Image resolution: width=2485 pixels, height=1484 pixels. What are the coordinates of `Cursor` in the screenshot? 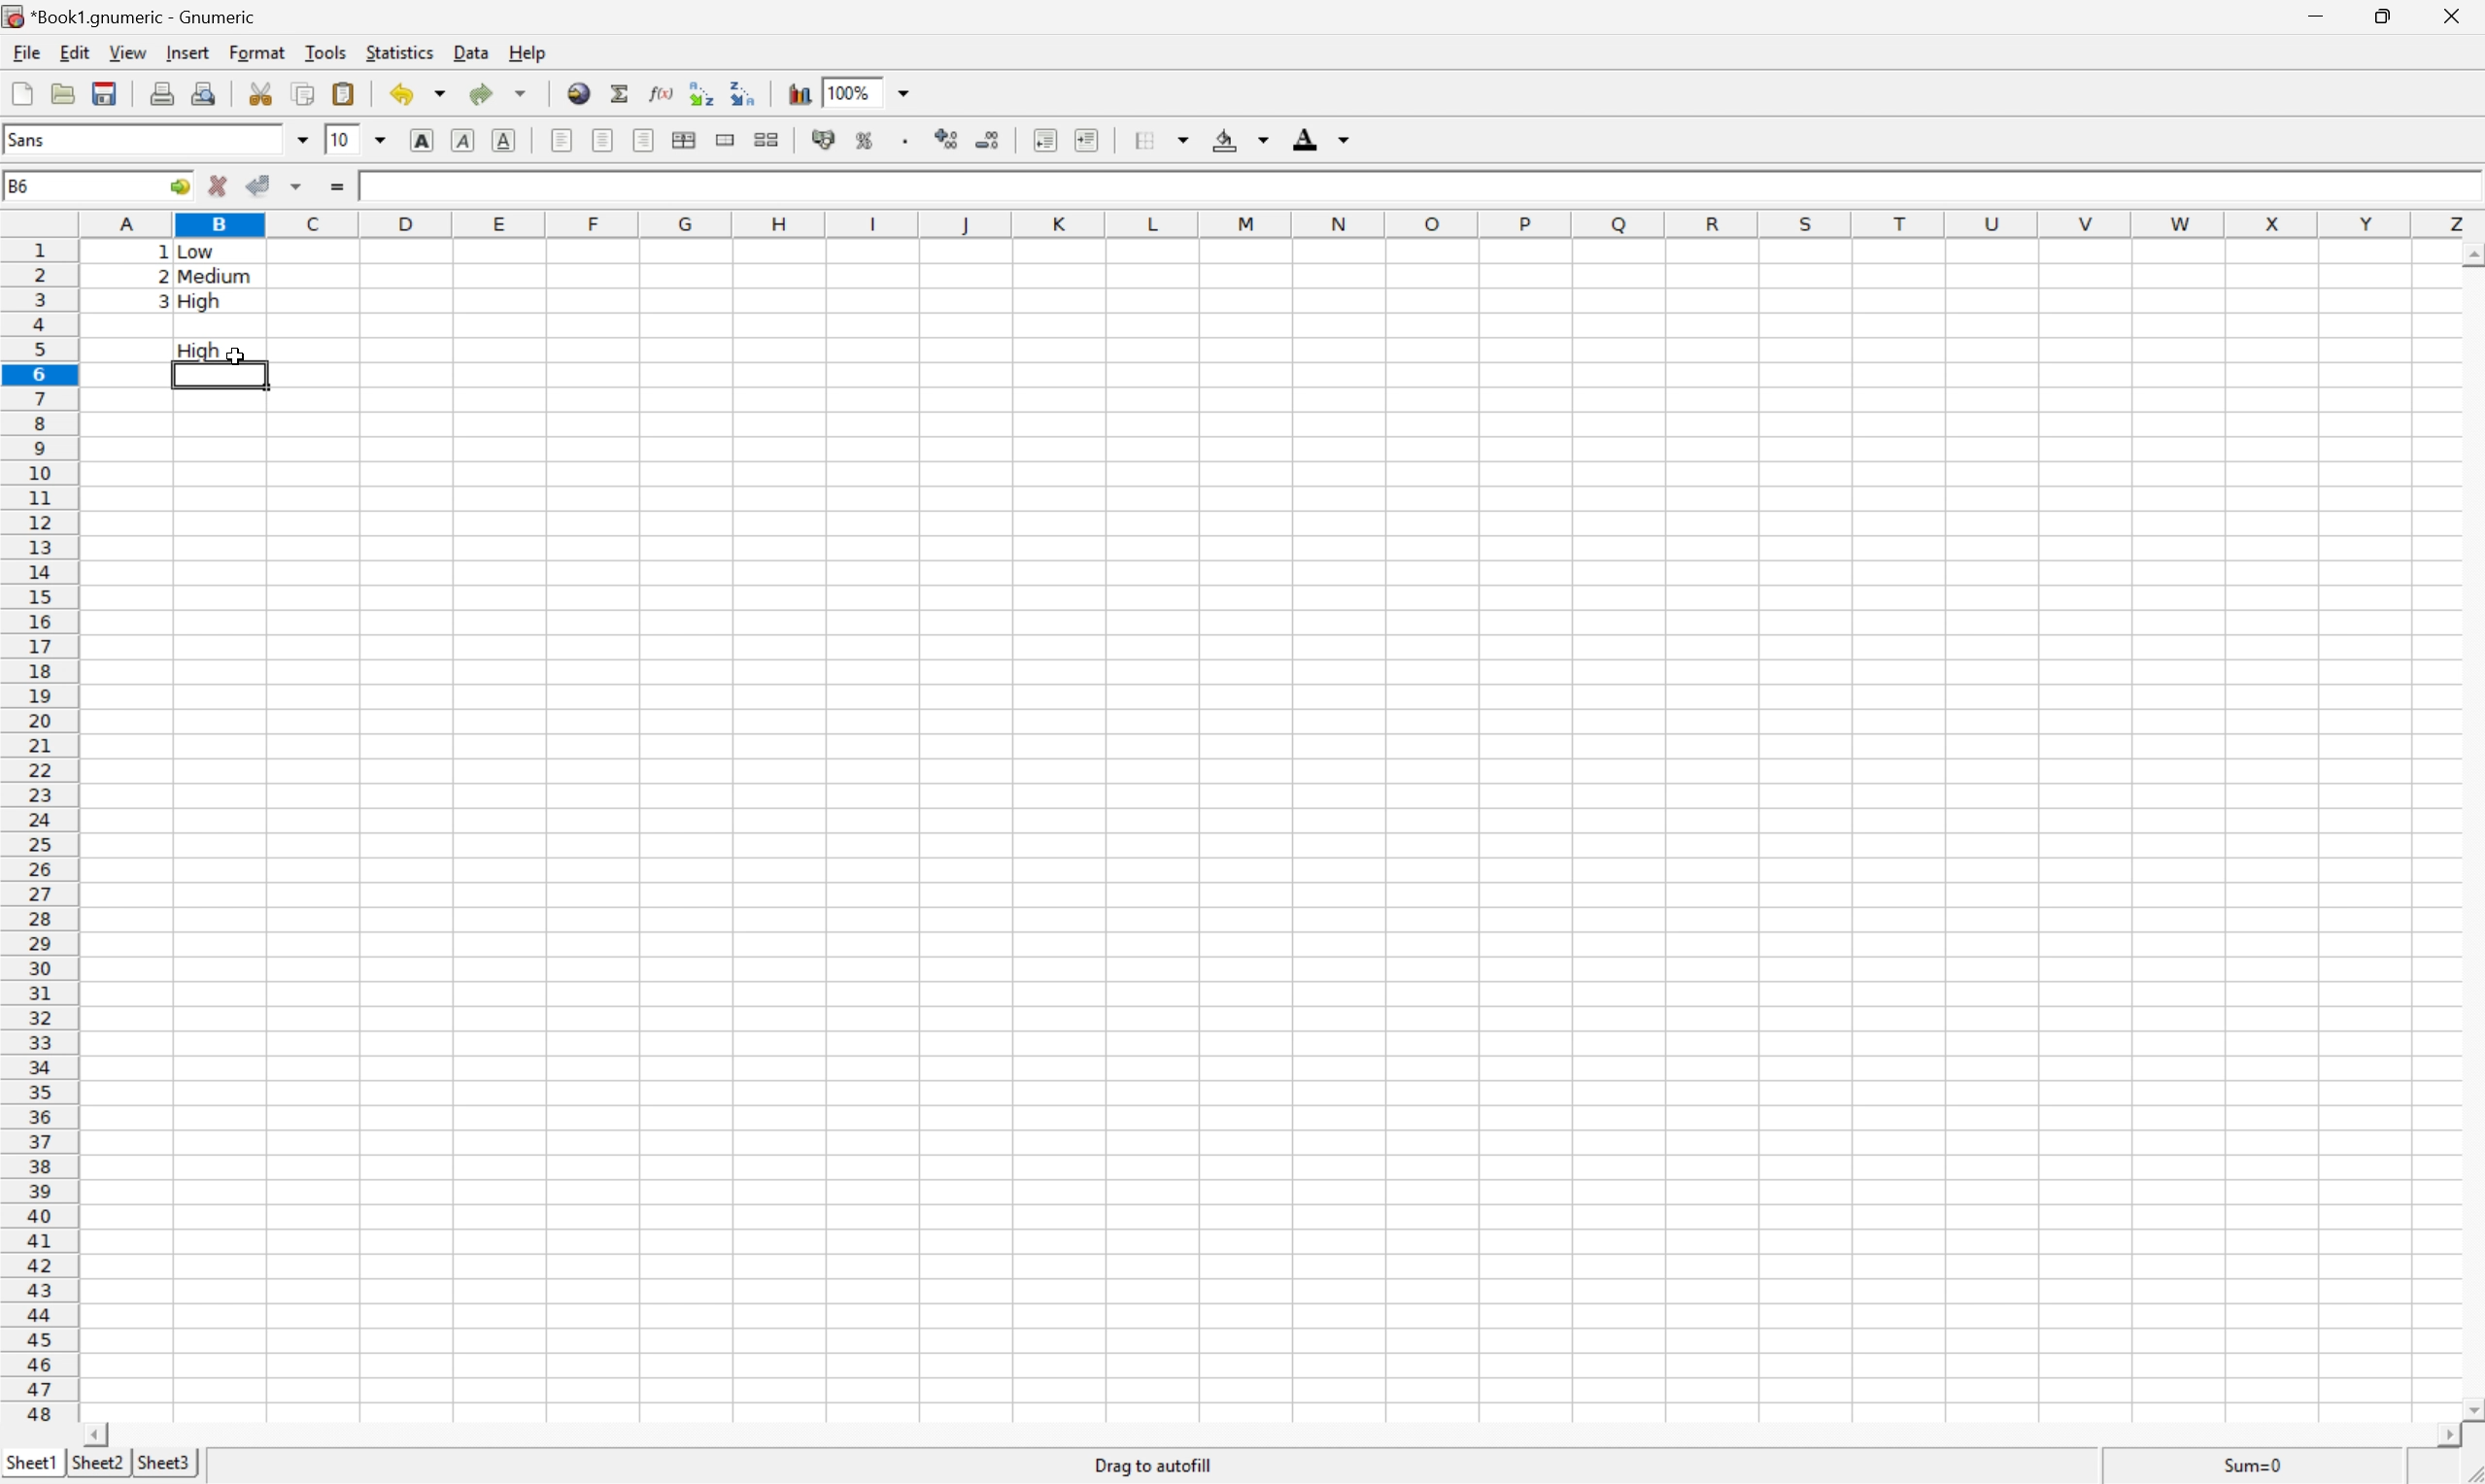 It's located at (241, 352).